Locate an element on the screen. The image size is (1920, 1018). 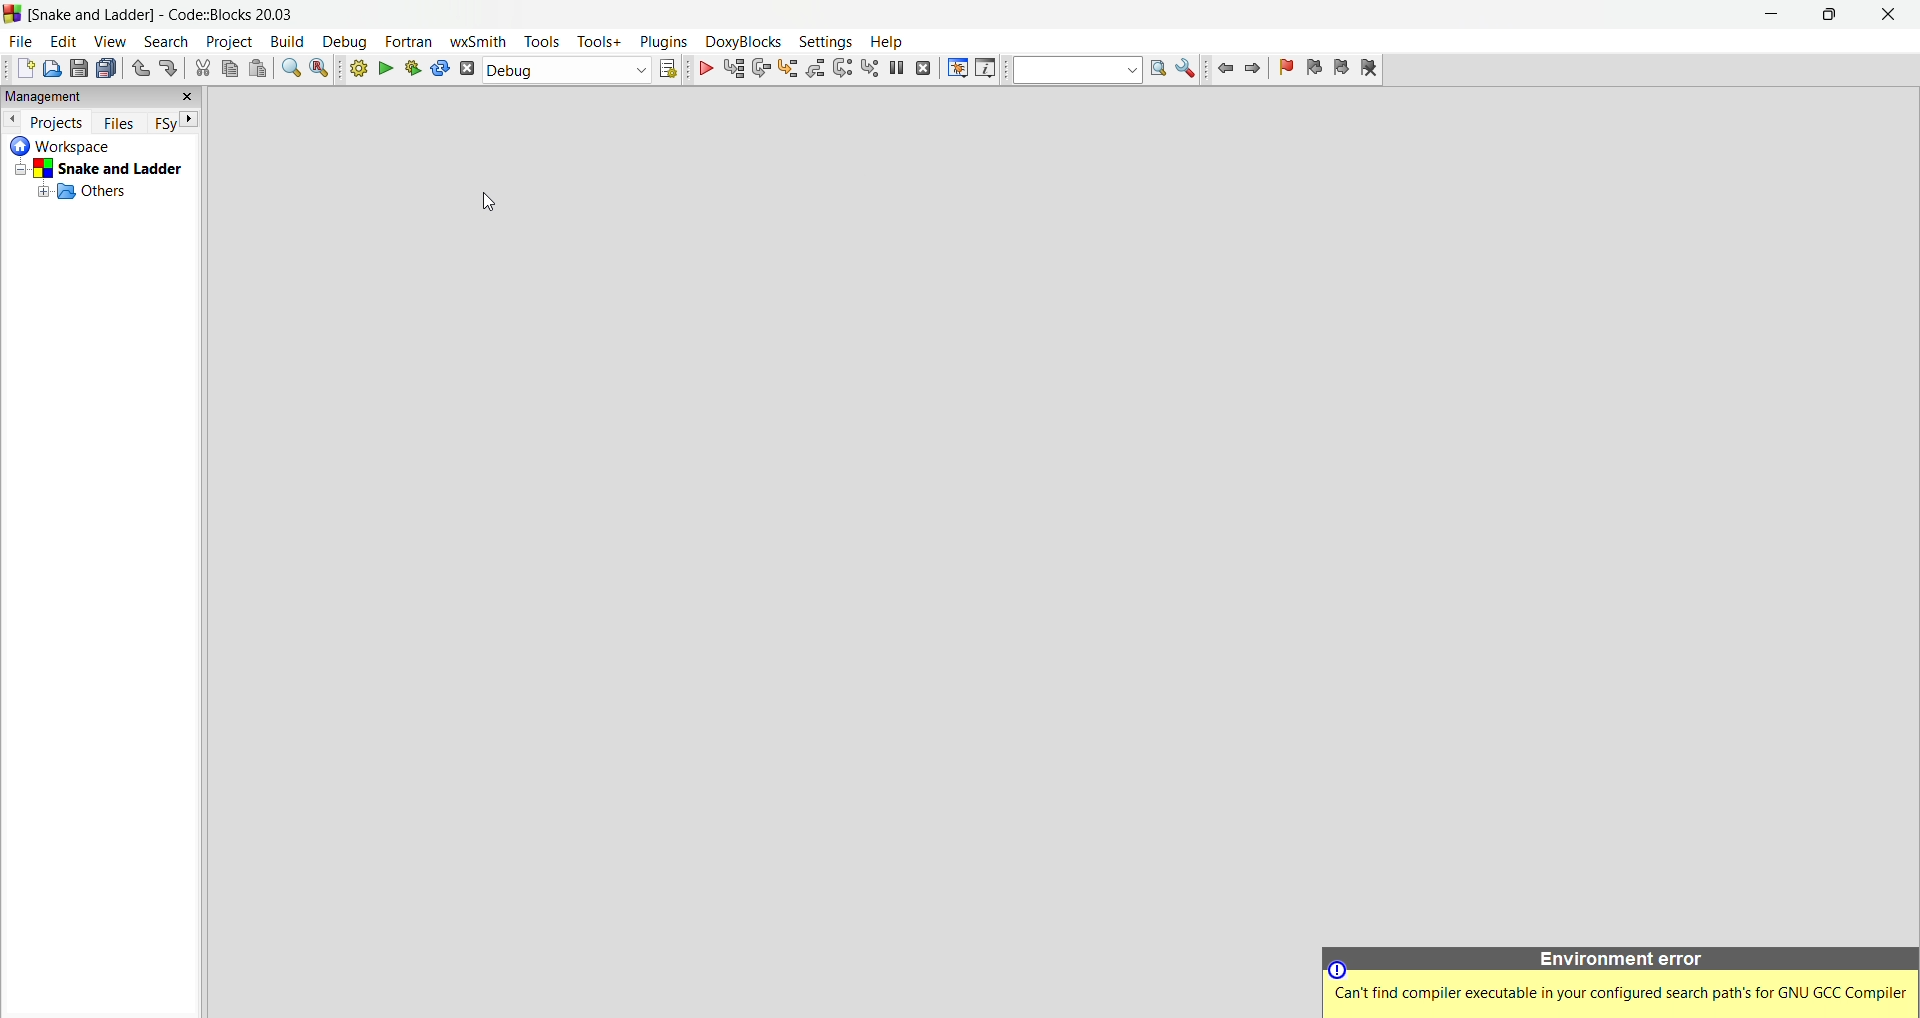
run search  is located at coordinates (1158, 71).